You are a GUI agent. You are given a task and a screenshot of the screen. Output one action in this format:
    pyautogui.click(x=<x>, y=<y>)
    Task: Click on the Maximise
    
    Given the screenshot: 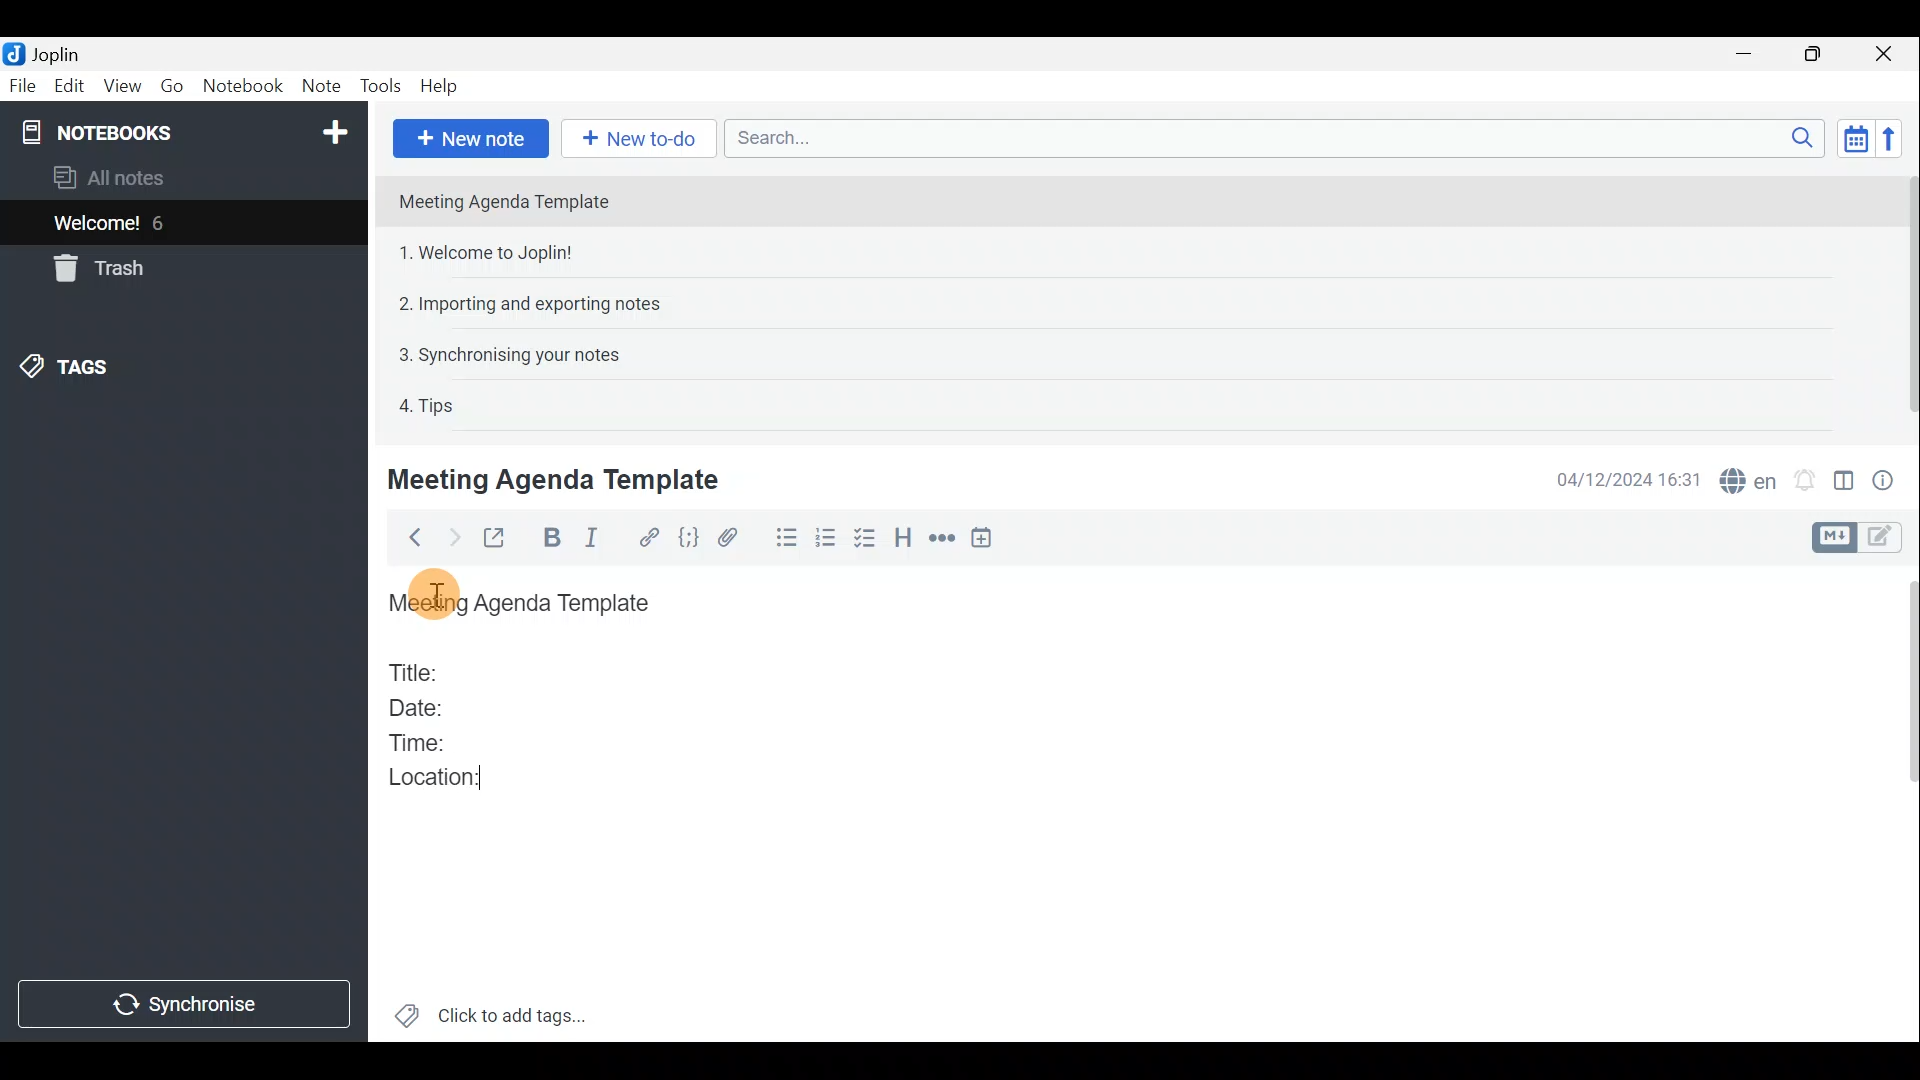 What is the action you would take?
    pyautogui.click(x=1814, y=56)
    